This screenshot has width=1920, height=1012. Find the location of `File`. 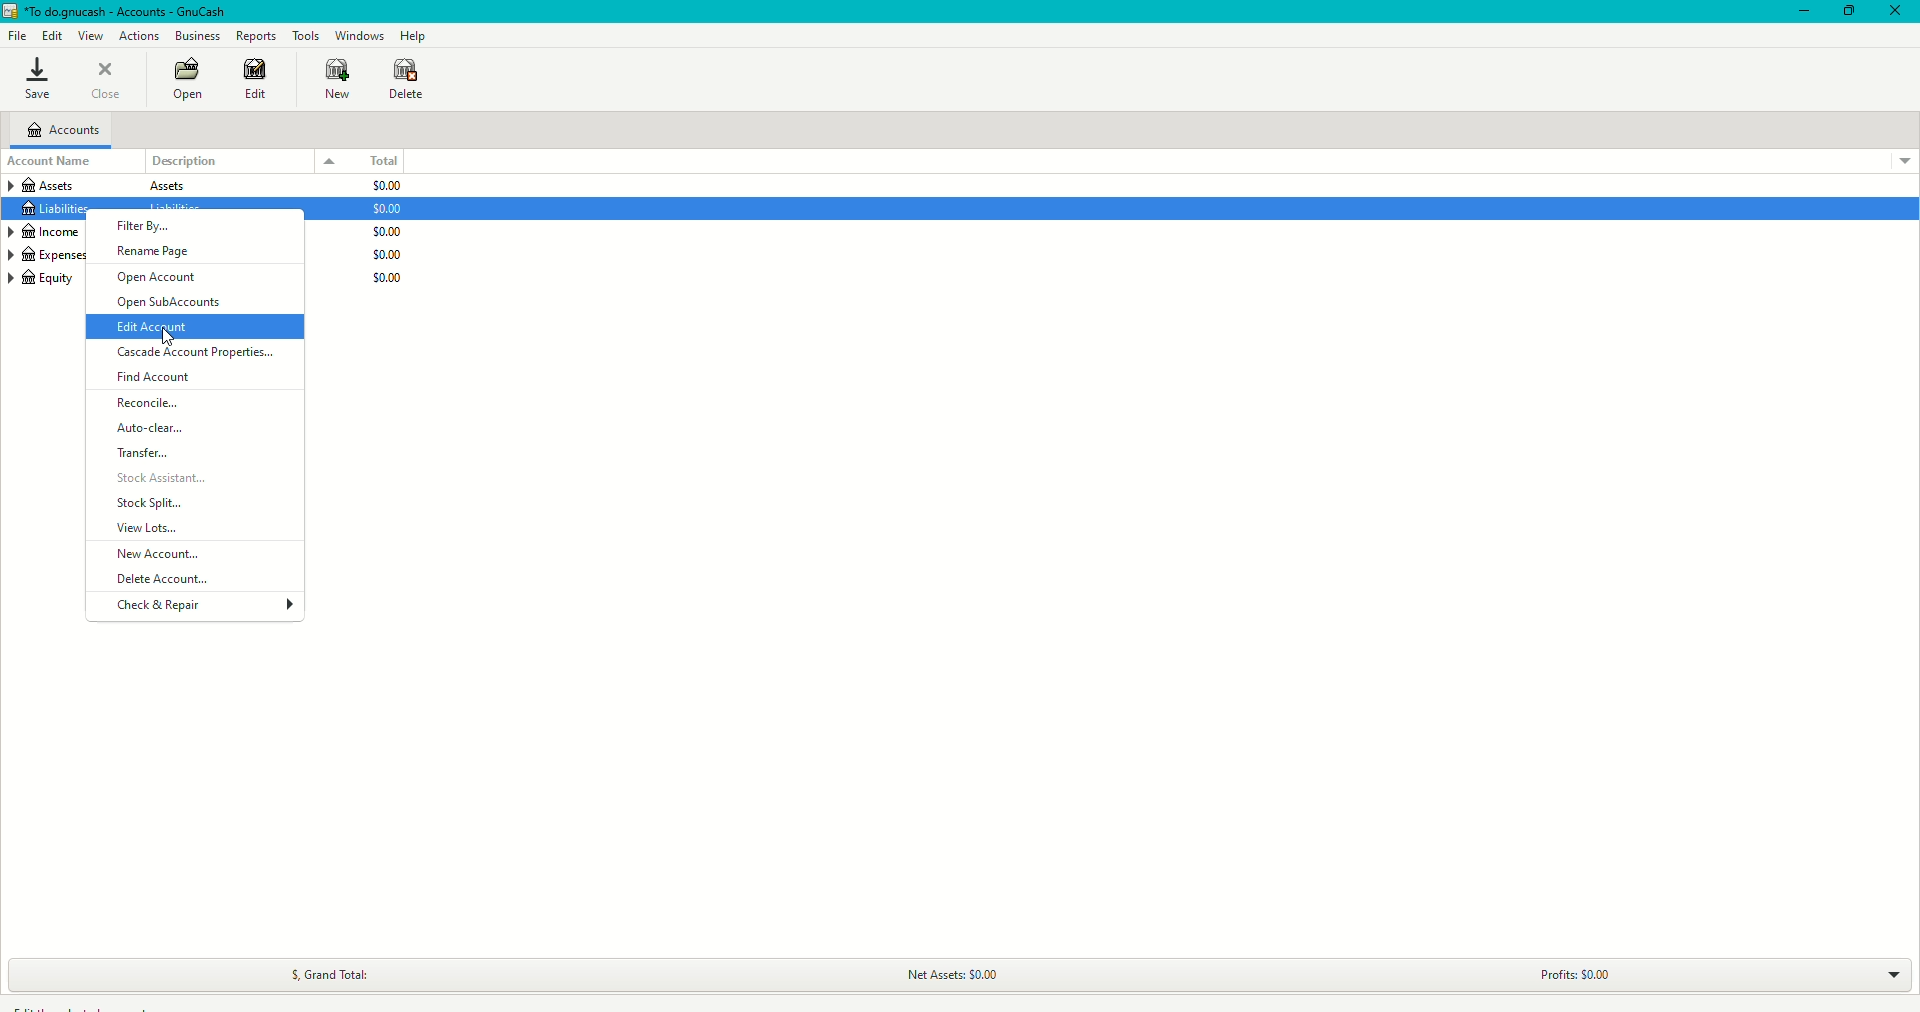

File is located at coordinates (17, 36).